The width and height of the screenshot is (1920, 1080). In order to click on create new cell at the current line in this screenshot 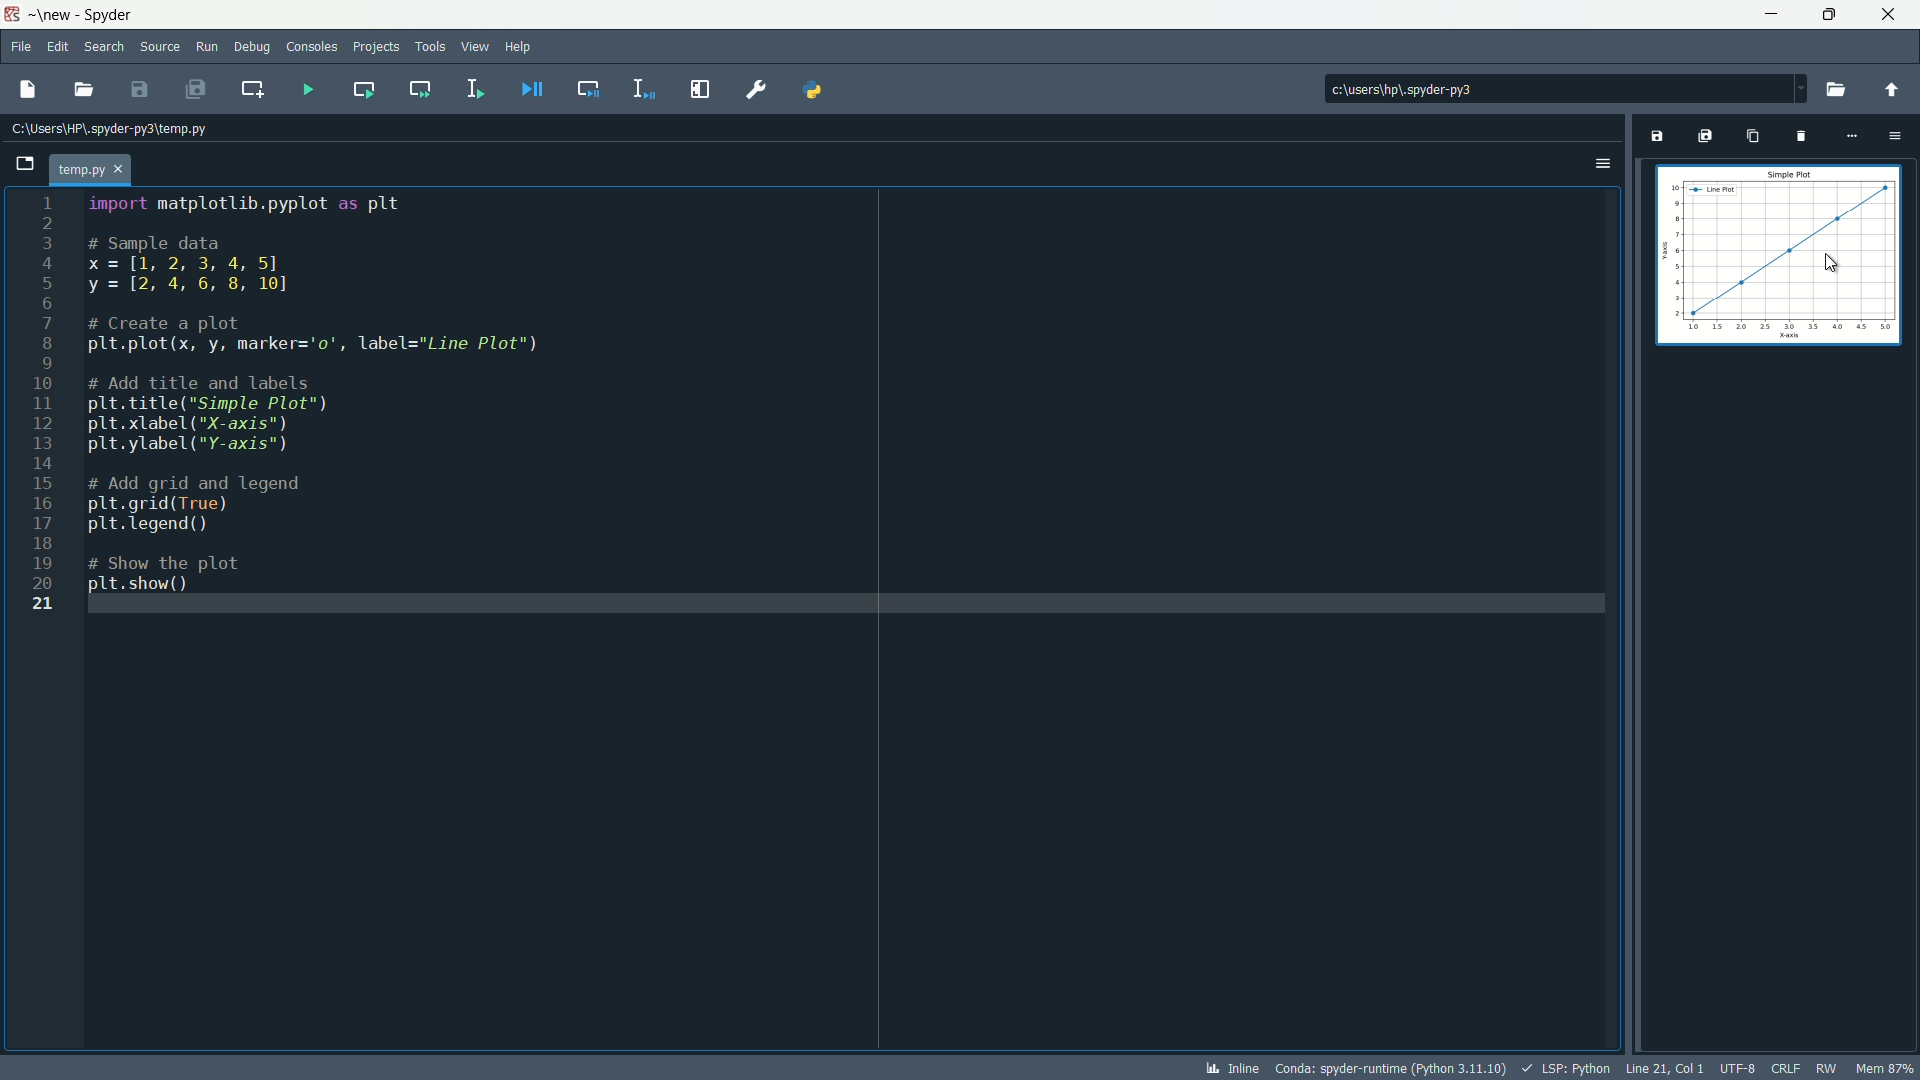, I will do `click(254, 86)`.